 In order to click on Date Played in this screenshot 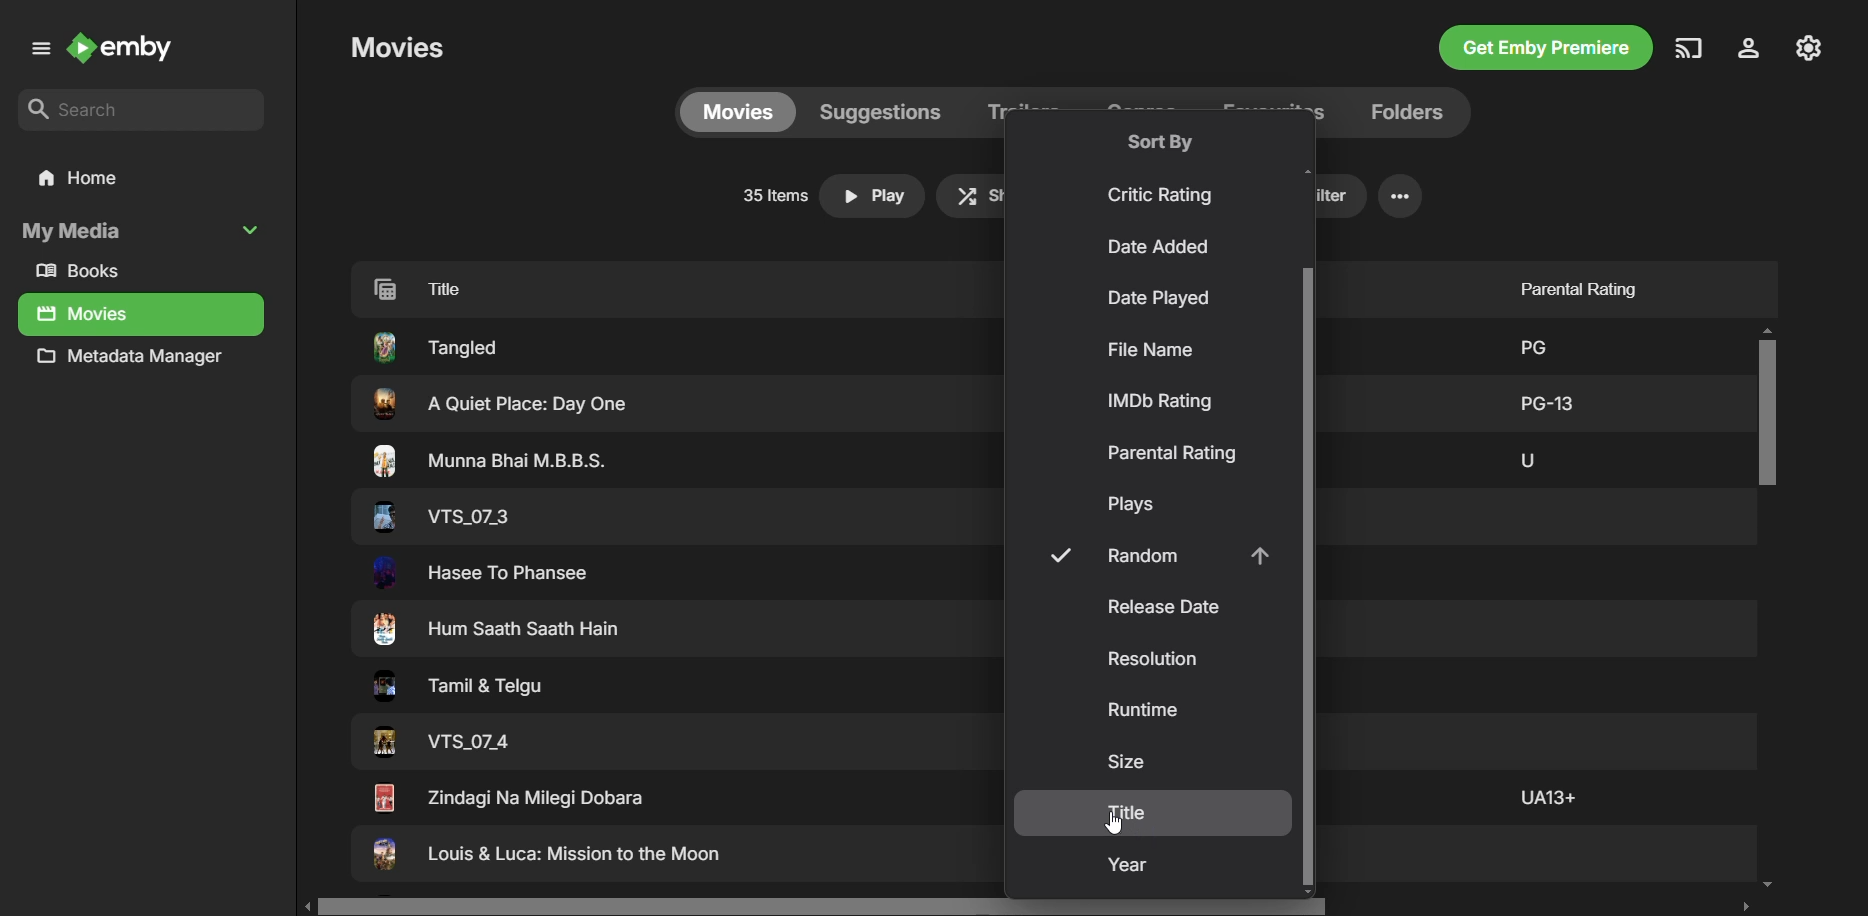, I will do `click(1156, 300)`.